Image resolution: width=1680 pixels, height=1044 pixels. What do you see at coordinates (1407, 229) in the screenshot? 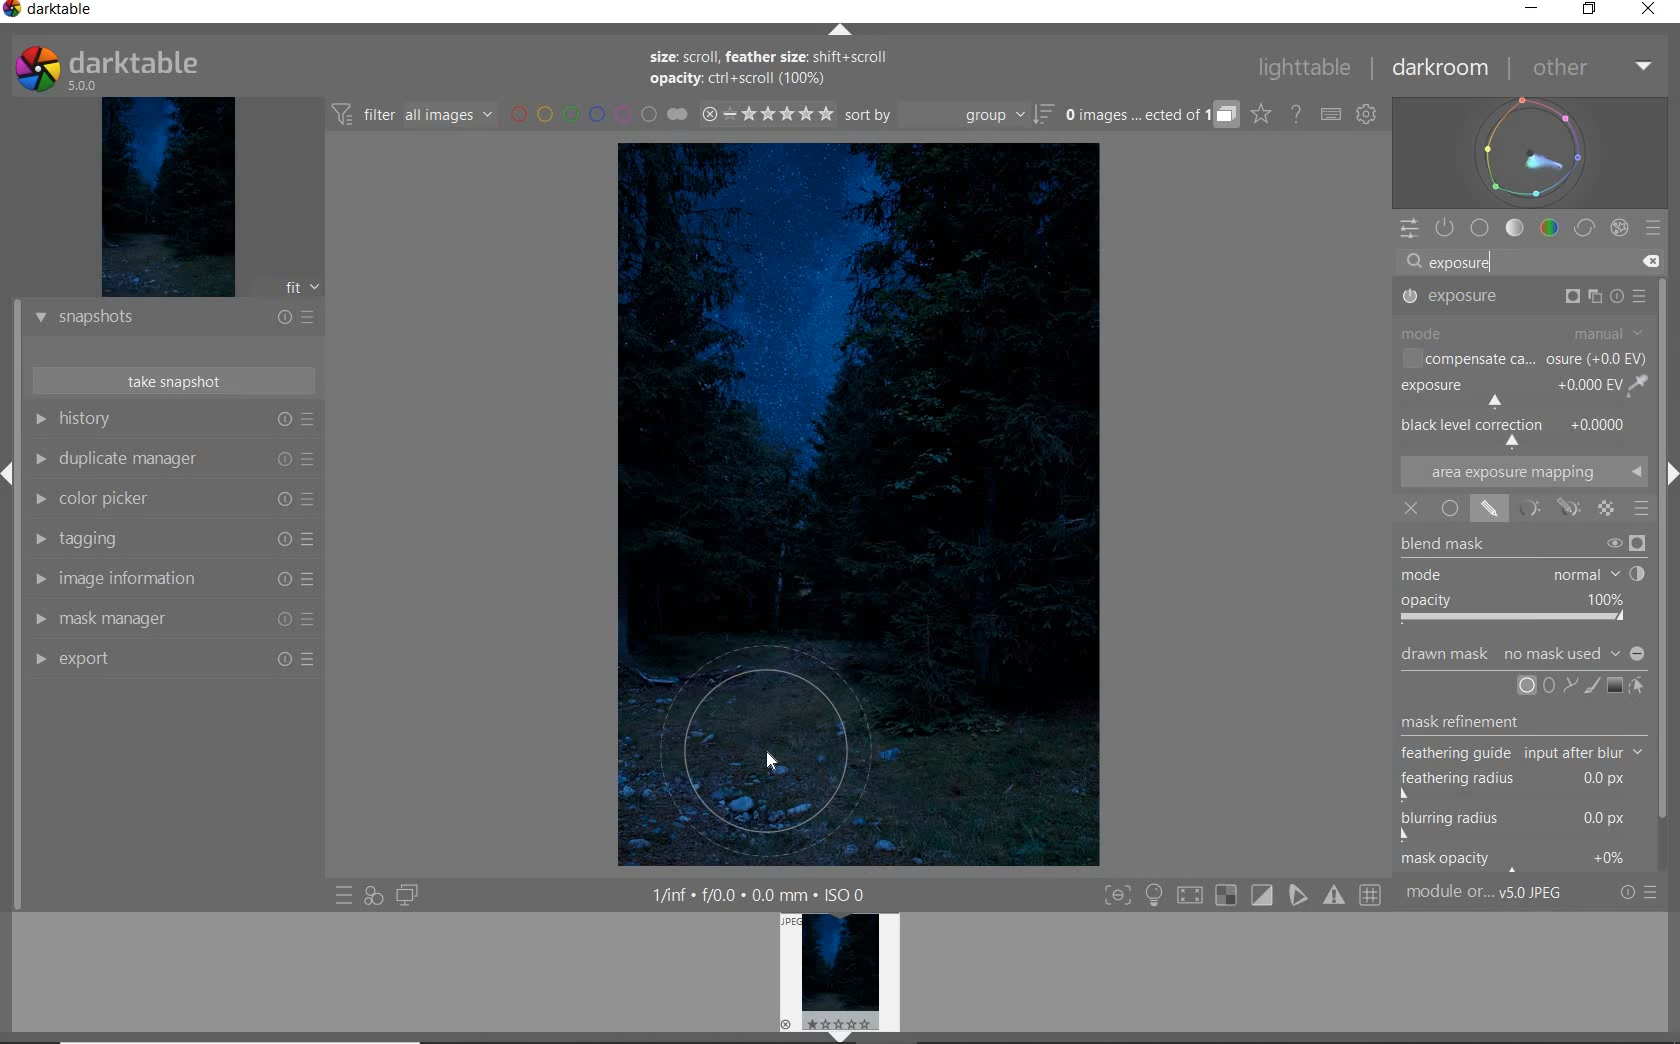
I see `QUICK ACCESS PANEL` at bounding box center [1407, 229].